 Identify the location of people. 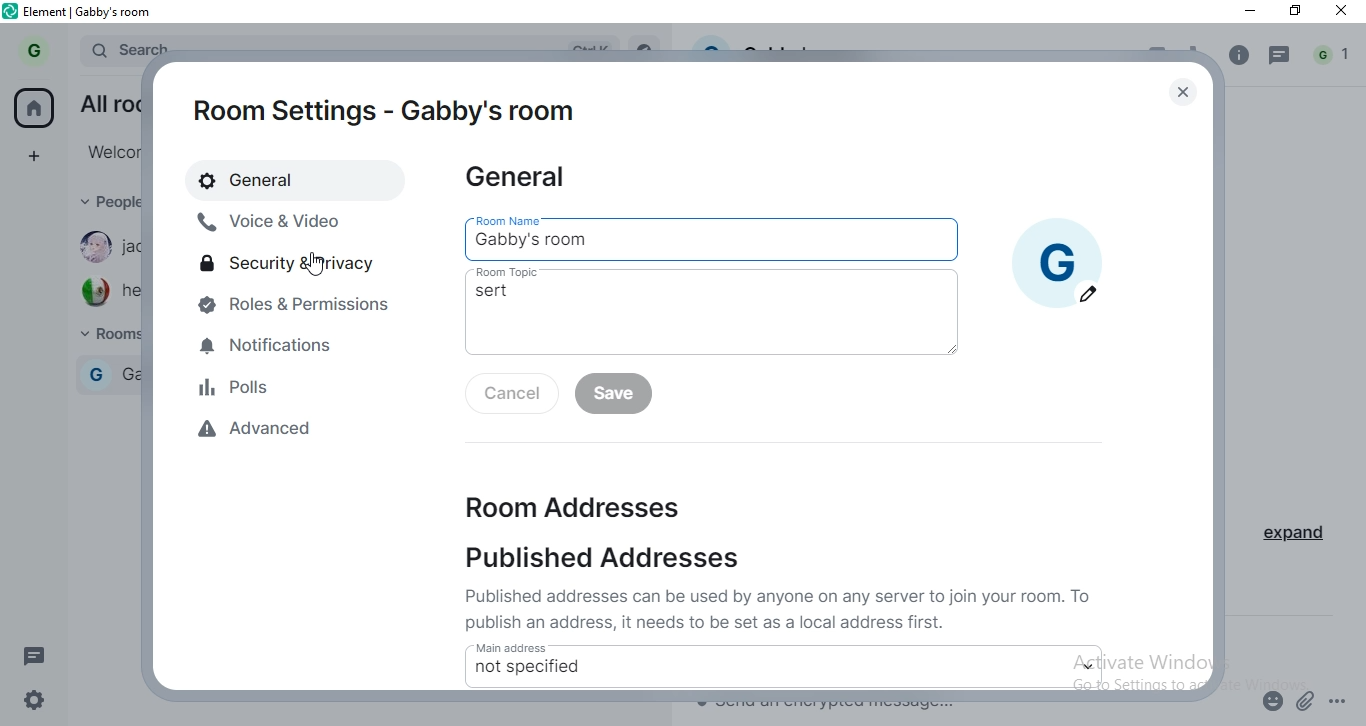
(106, 201).